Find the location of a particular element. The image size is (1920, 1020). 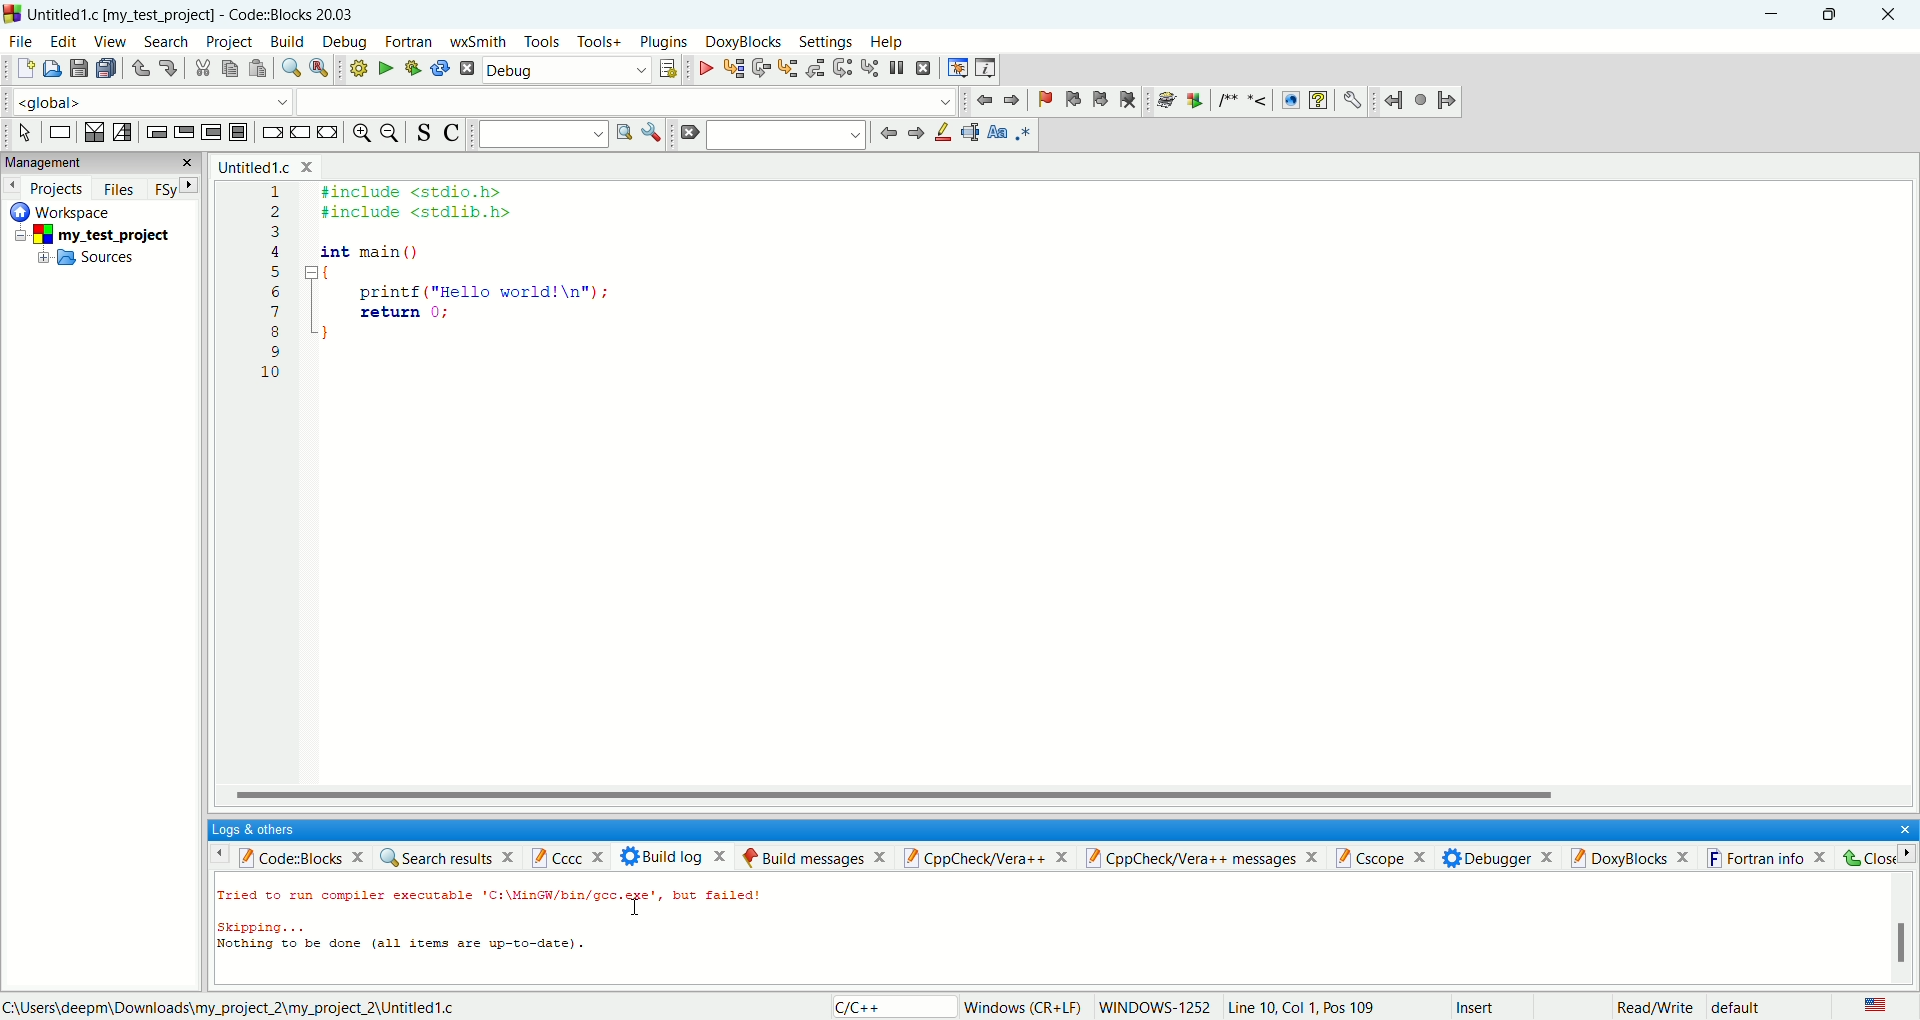

cccc is located at coordinates (573, 856).